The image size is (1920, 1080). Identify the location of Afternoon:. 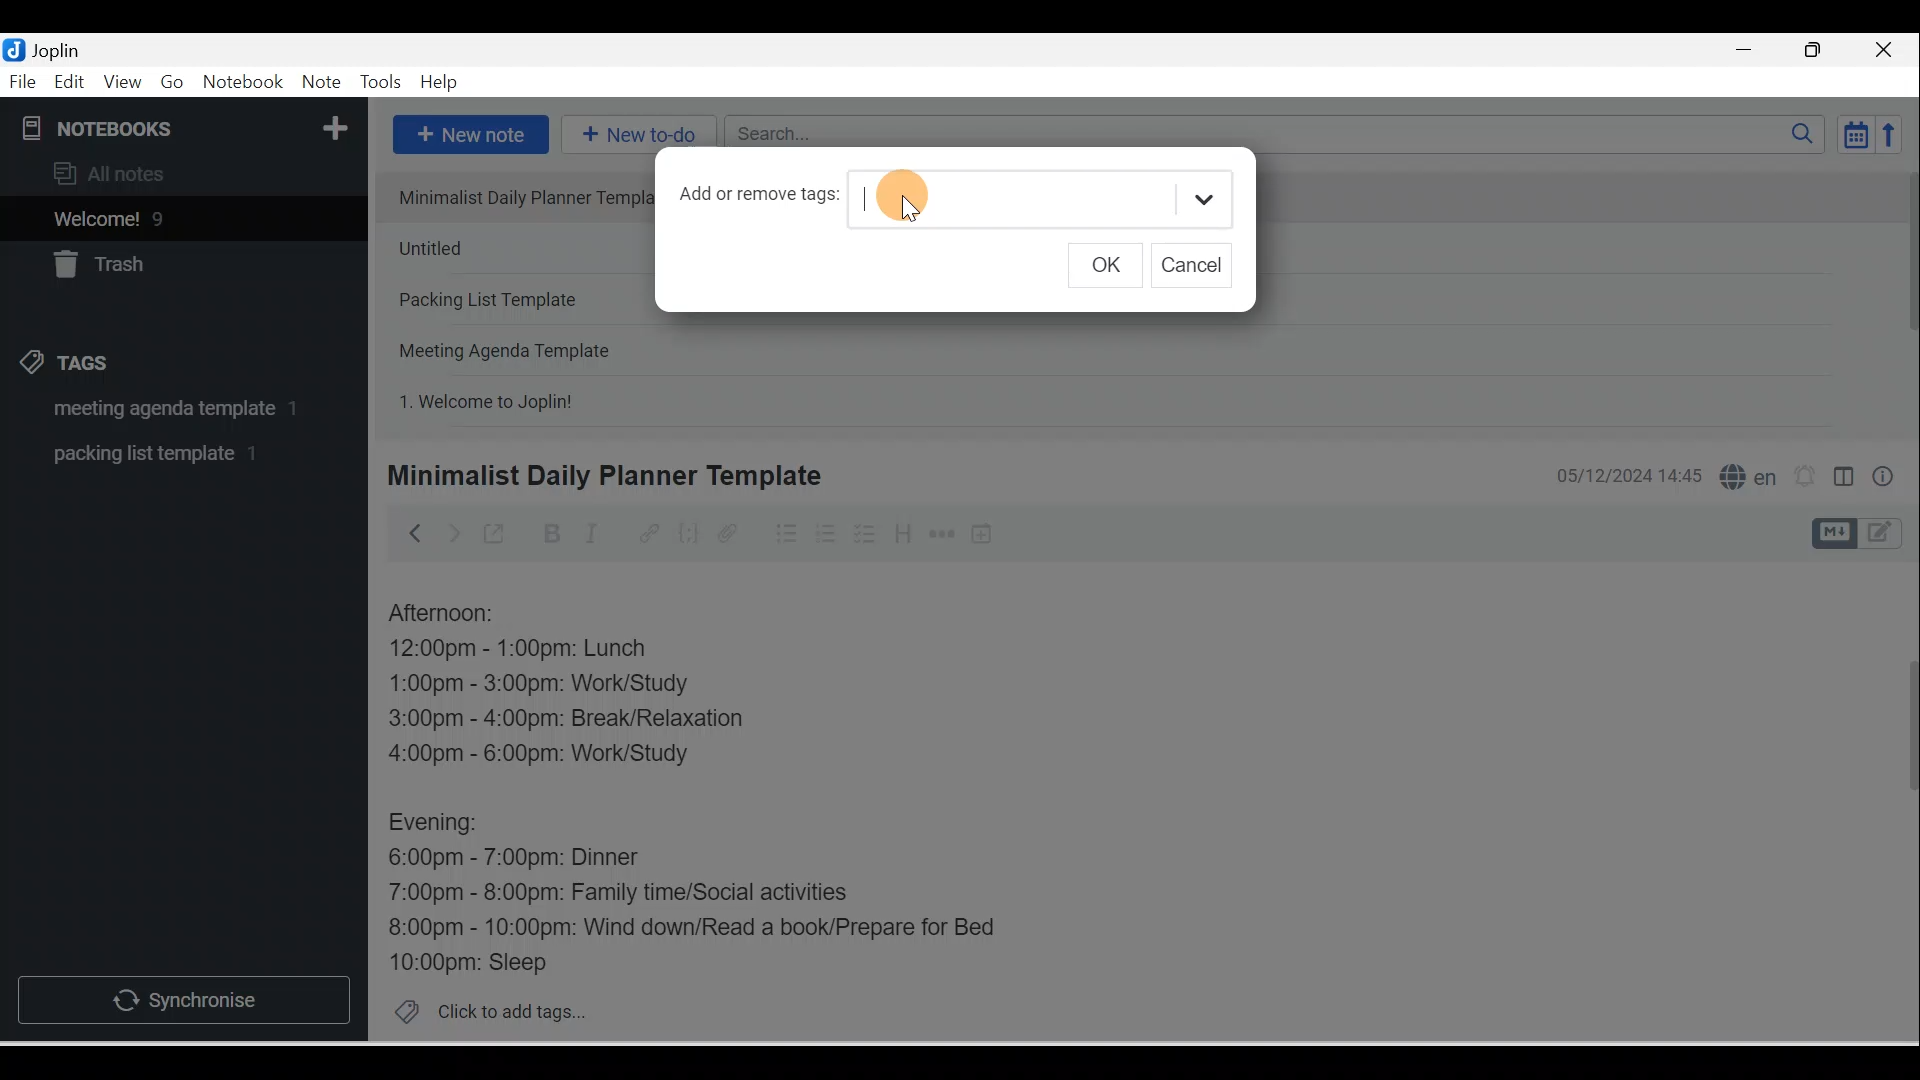
(455, 614).